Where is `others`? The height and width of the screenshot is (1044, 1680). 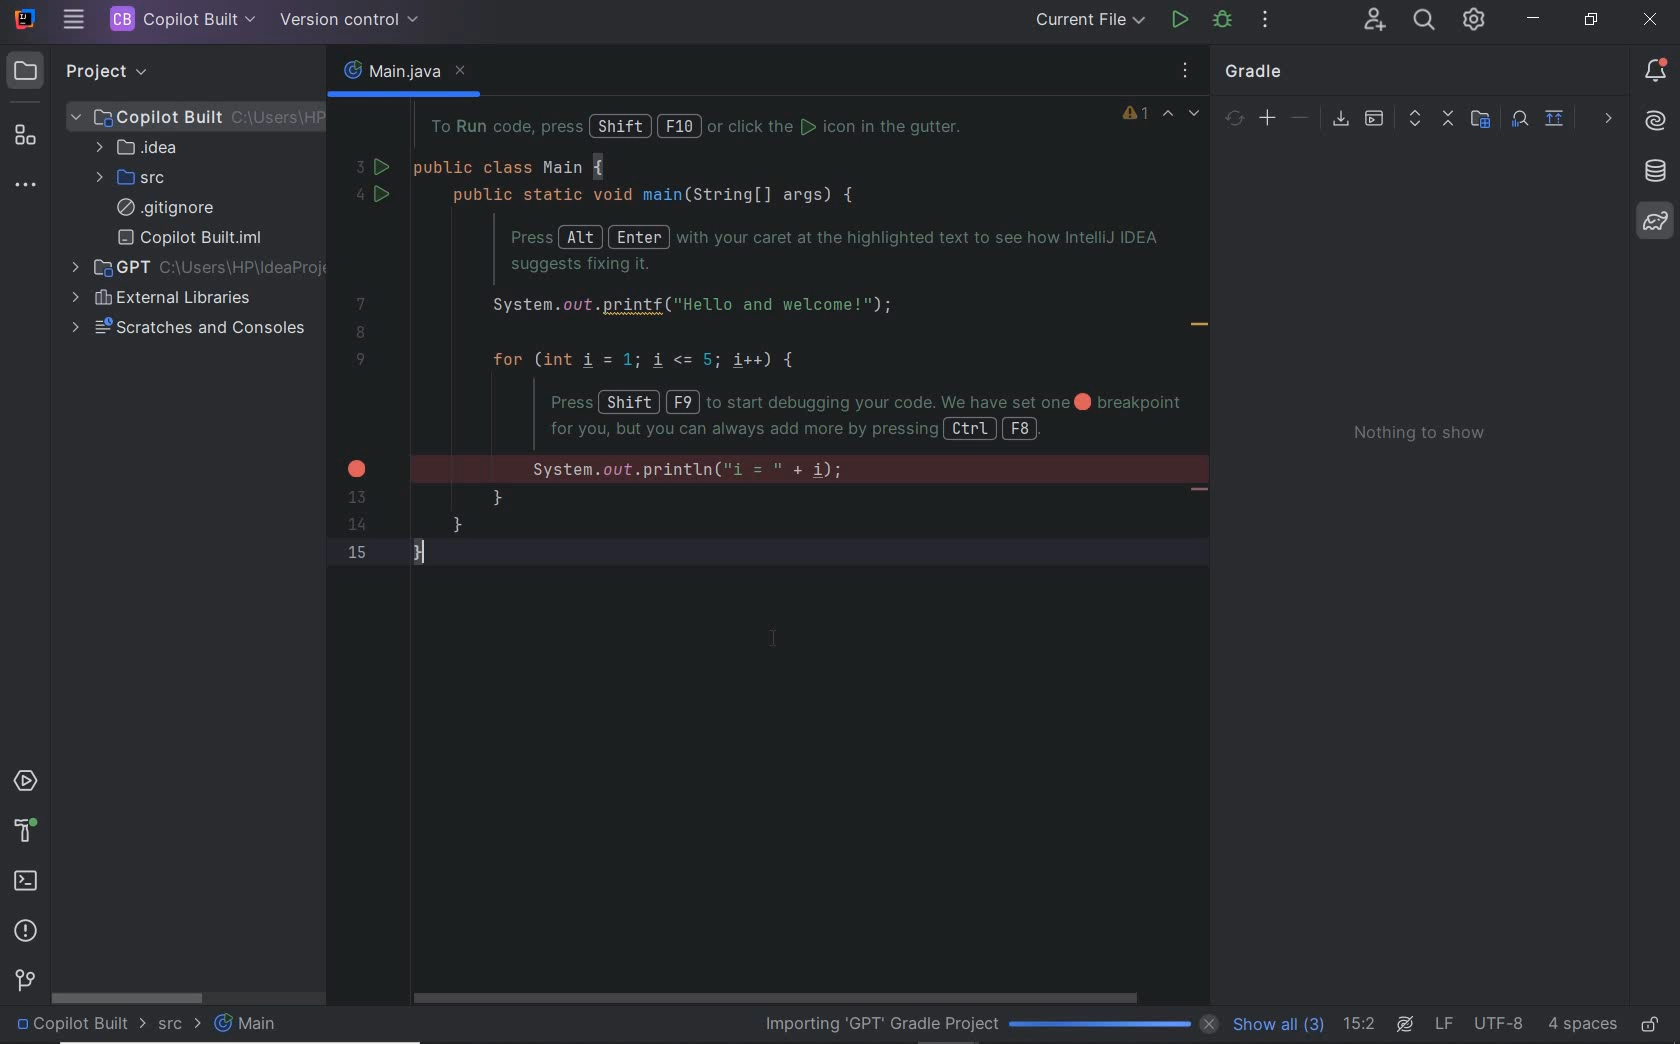 others is located at coordinates (1607, 117).